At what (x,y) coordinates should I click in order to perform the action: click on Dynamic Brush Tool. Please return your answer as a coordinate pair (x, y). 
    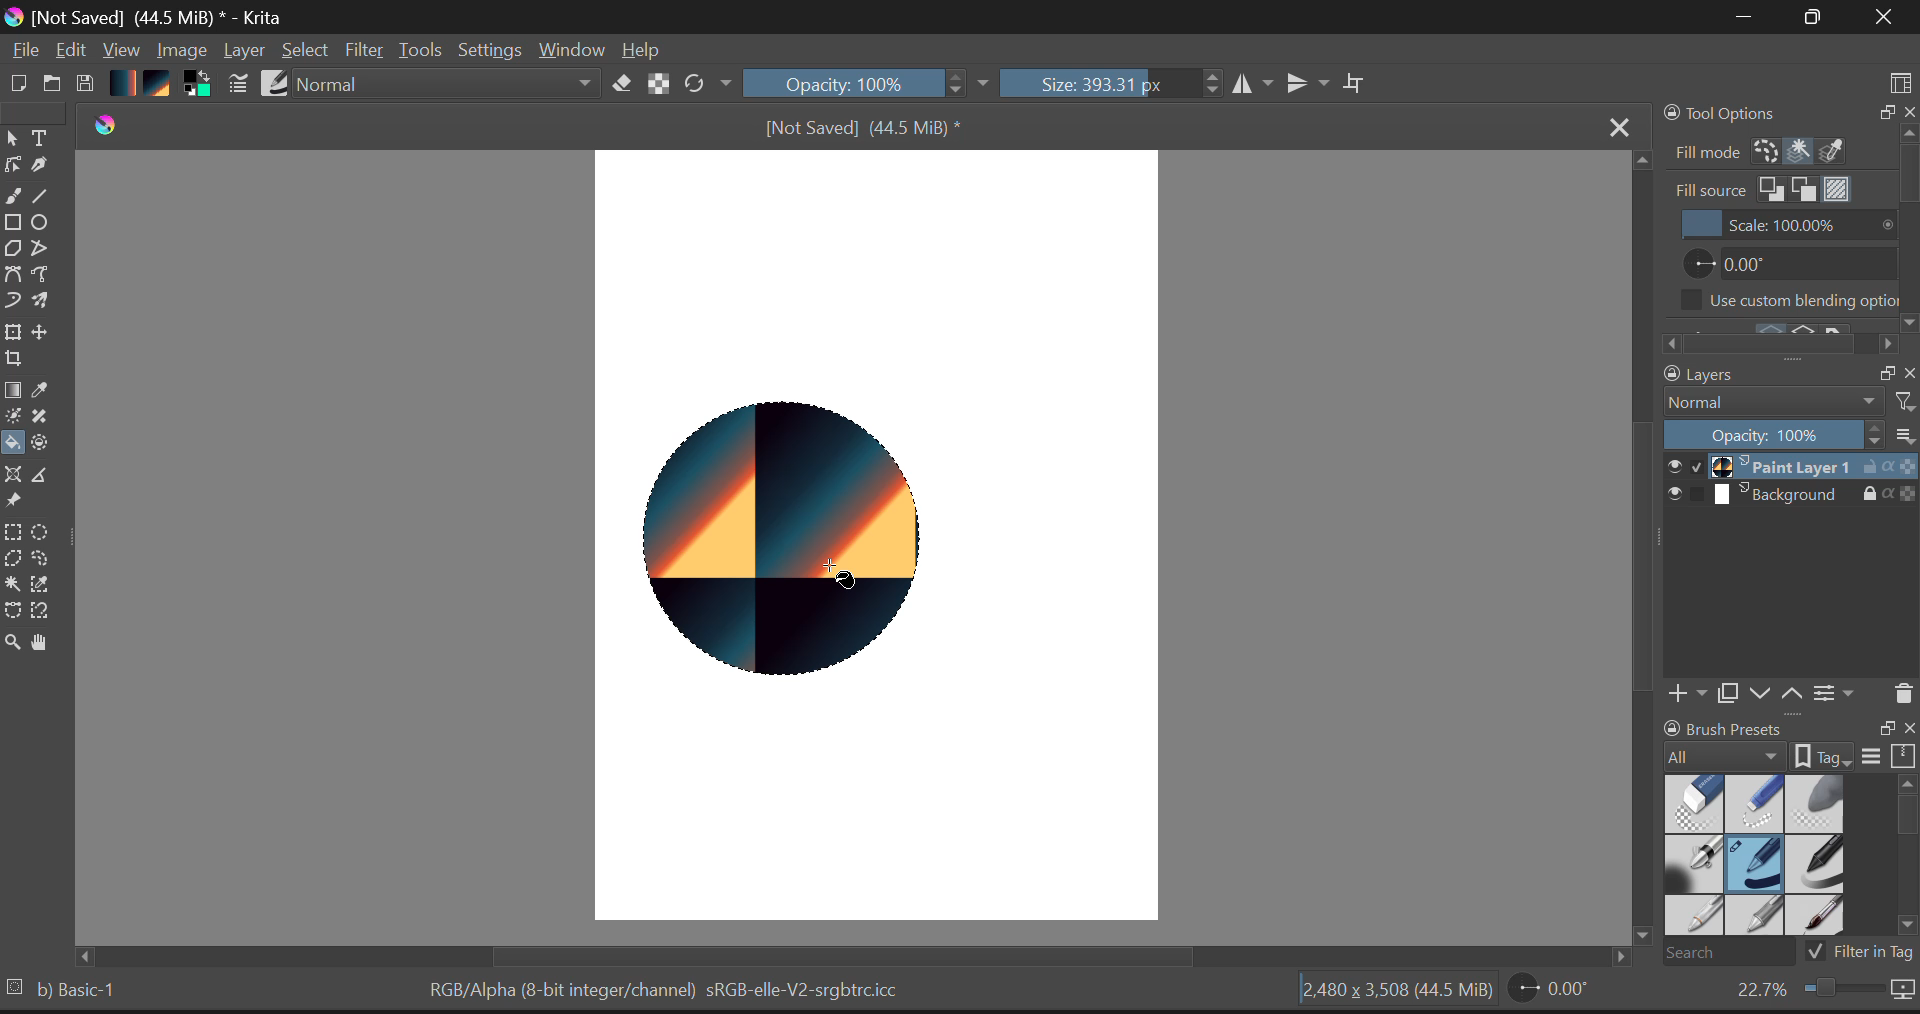
    Looking at the image, I should click on (12, 301).